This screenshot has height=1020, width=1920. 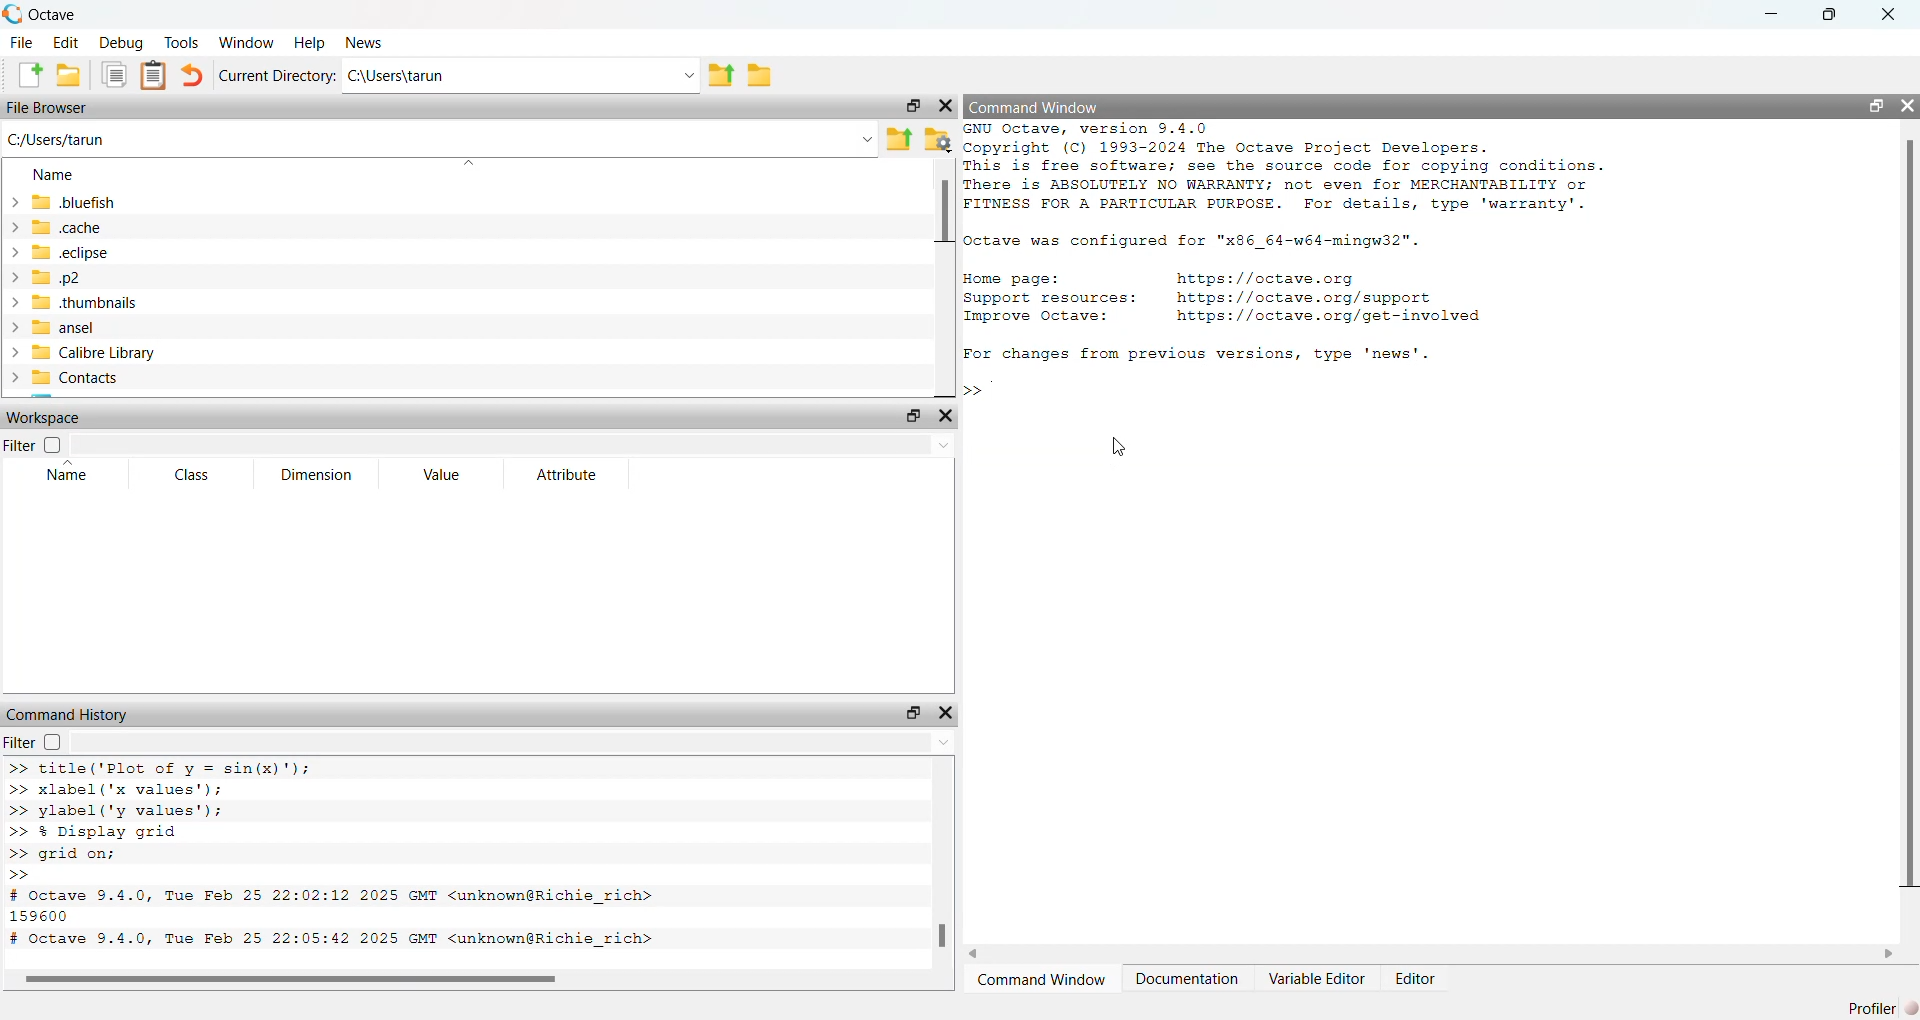 I want to click on C:\Users\tarun, so click(x=521, y=75).